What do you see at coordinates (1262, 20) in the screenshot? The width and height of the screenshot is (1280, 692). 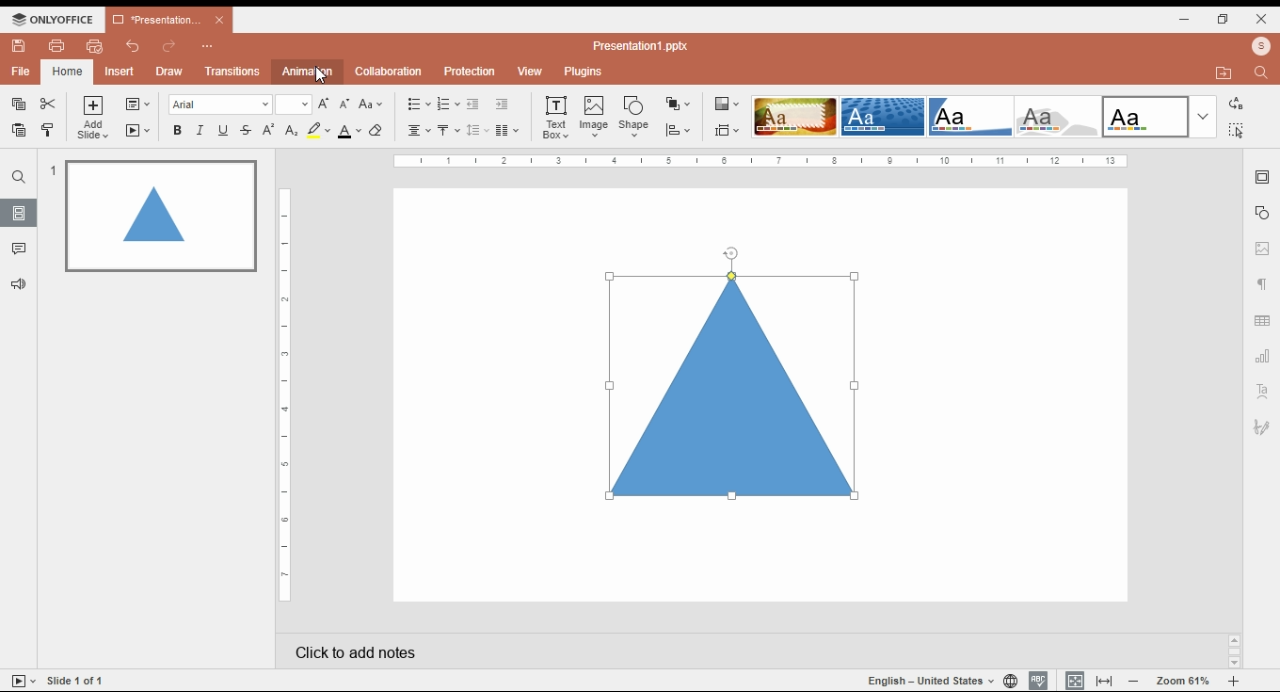 I see `close window` at bounding box center [1262, 20].